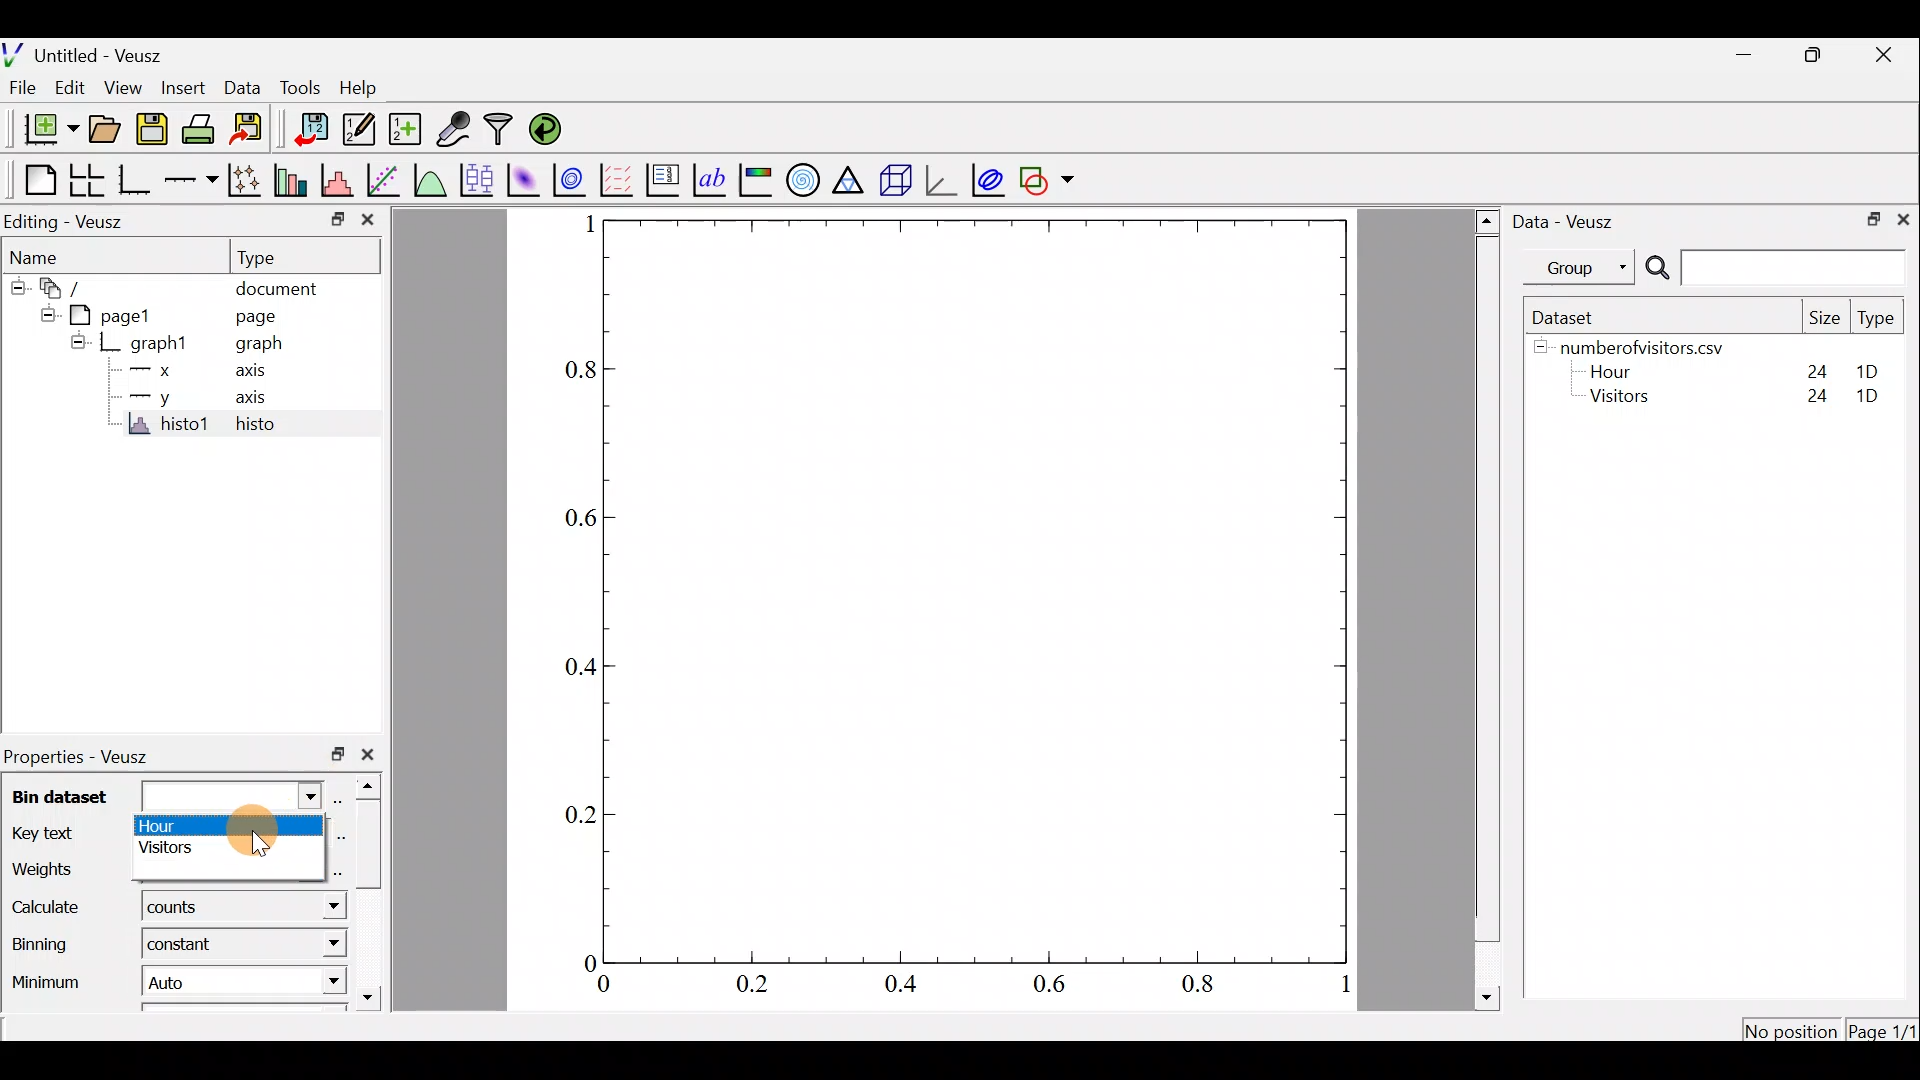  What do you see at coordinates (44, 315) in the screenshot?
I see `hide sub menu` at bounding box center [44, 315].